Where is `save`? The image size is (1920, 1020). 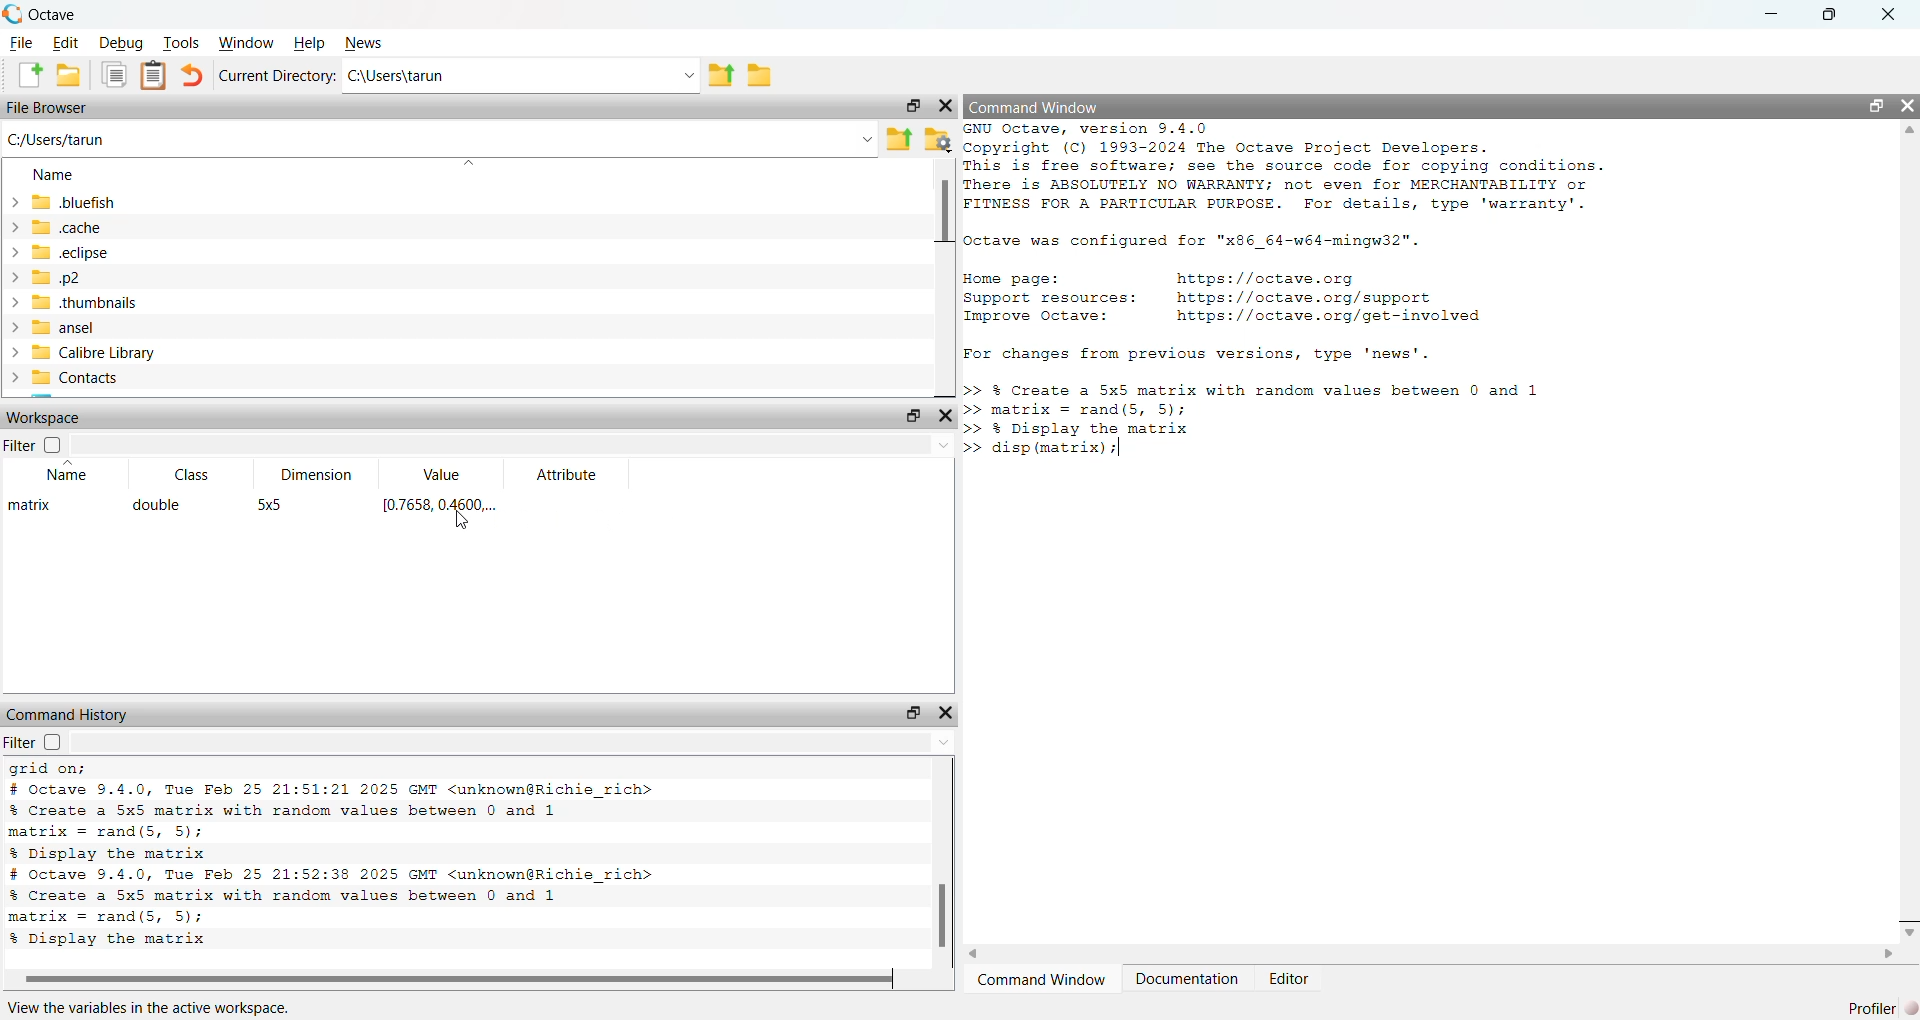
save is located at coordinates (68, 74).